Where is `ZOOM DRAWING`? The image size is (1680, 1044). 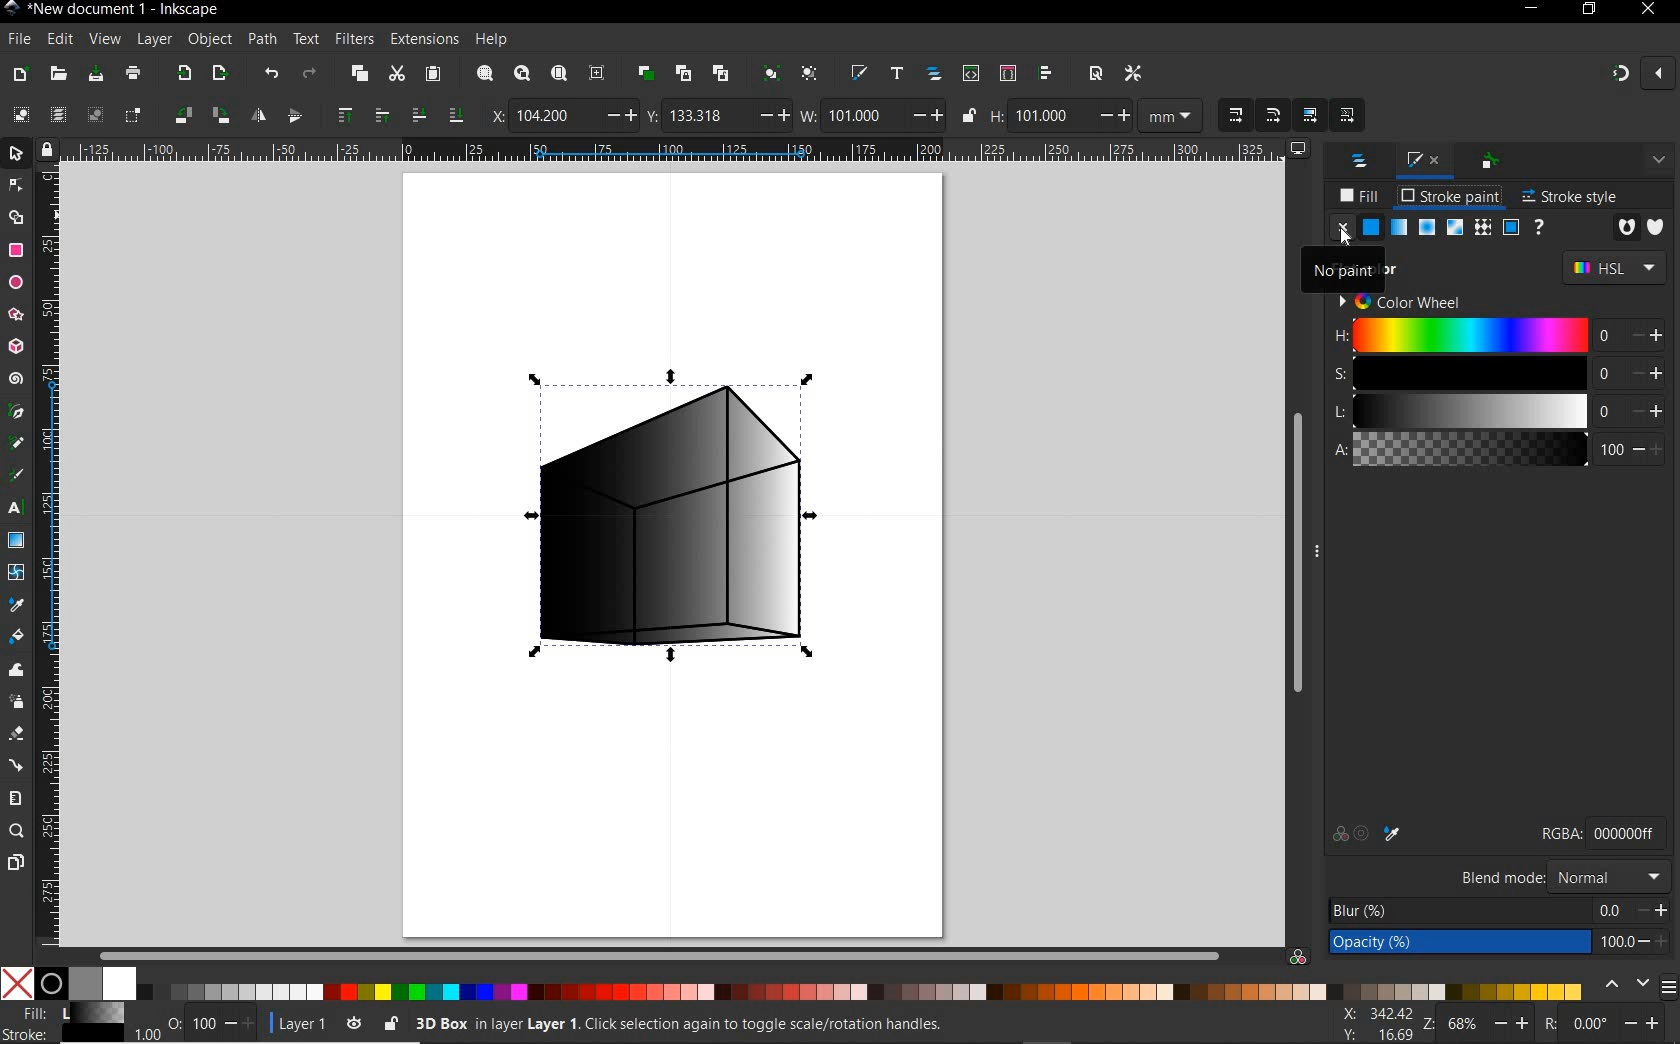 ZOOM DRAWING is located at coordinates (520, 75).